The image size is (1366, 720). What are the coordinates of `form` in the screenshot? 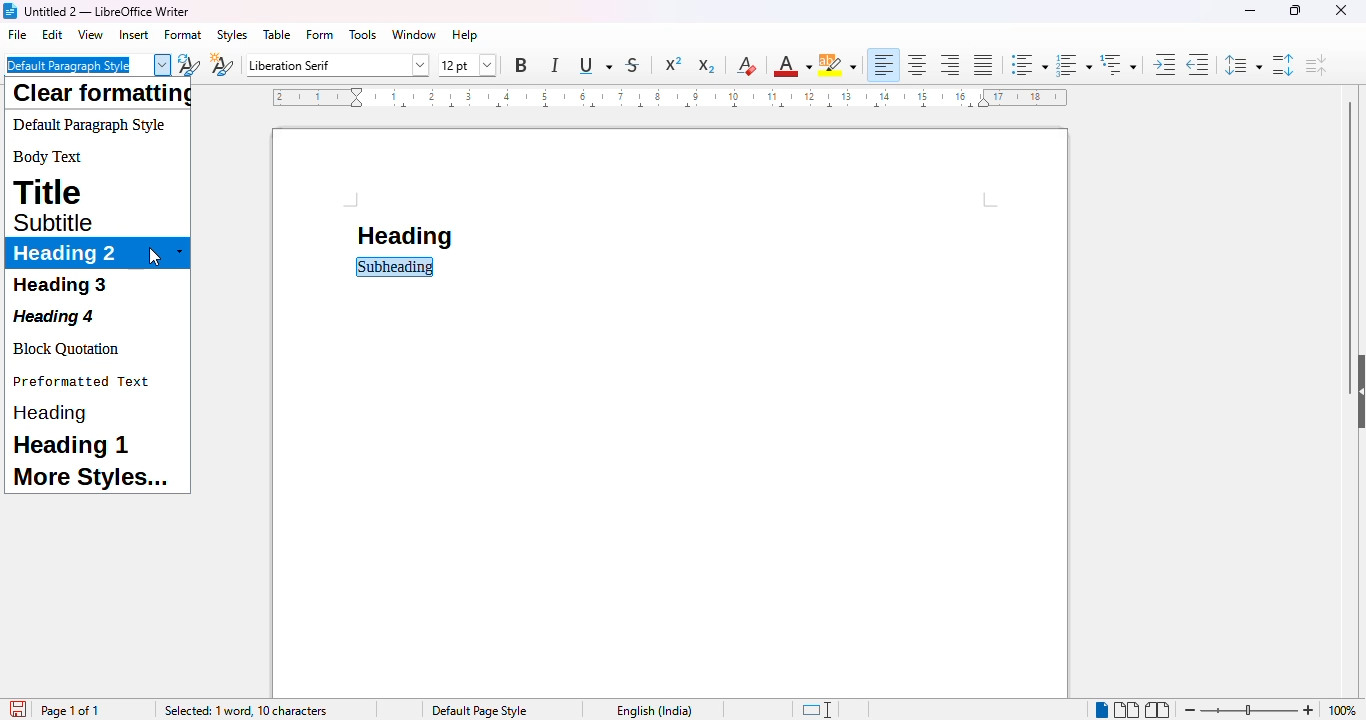 It's located at (320, 35).